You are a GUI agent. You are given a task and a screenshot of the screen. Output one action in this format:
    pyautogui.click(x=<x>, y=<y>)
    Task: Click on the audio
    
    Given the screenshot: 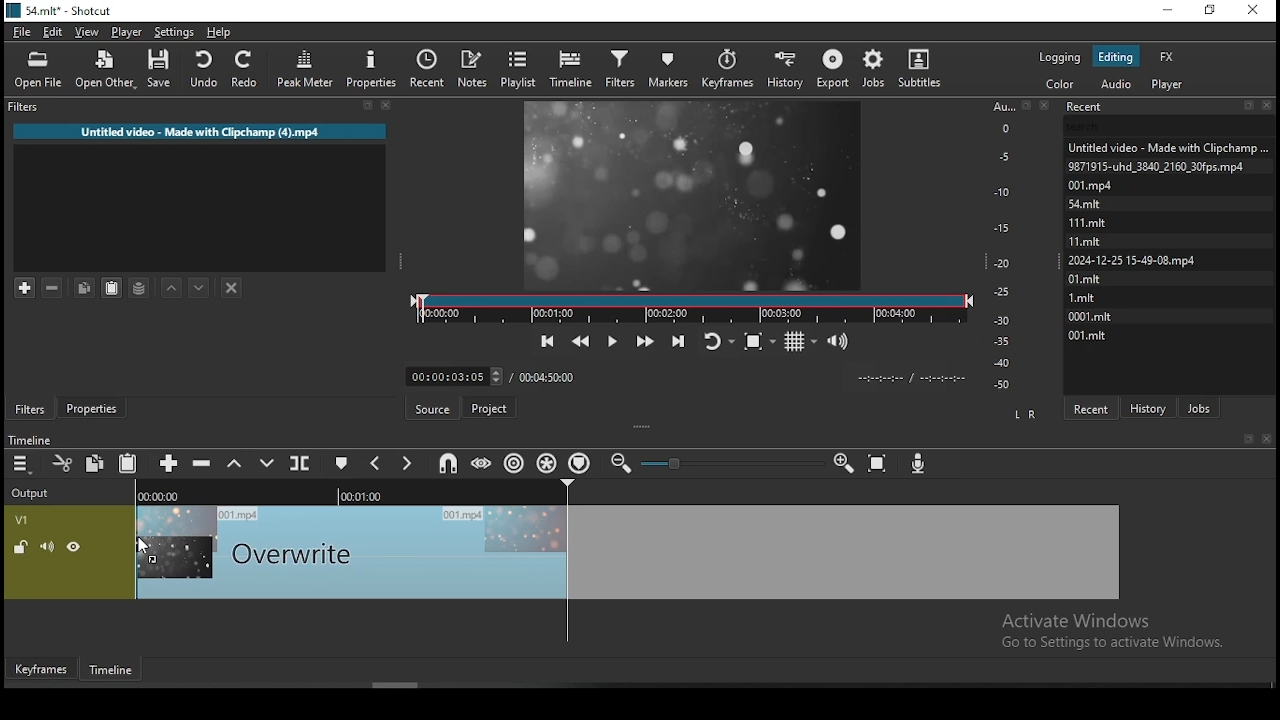 What is the action you would take?
    pyautogui.click(x=1117, y=83)
    